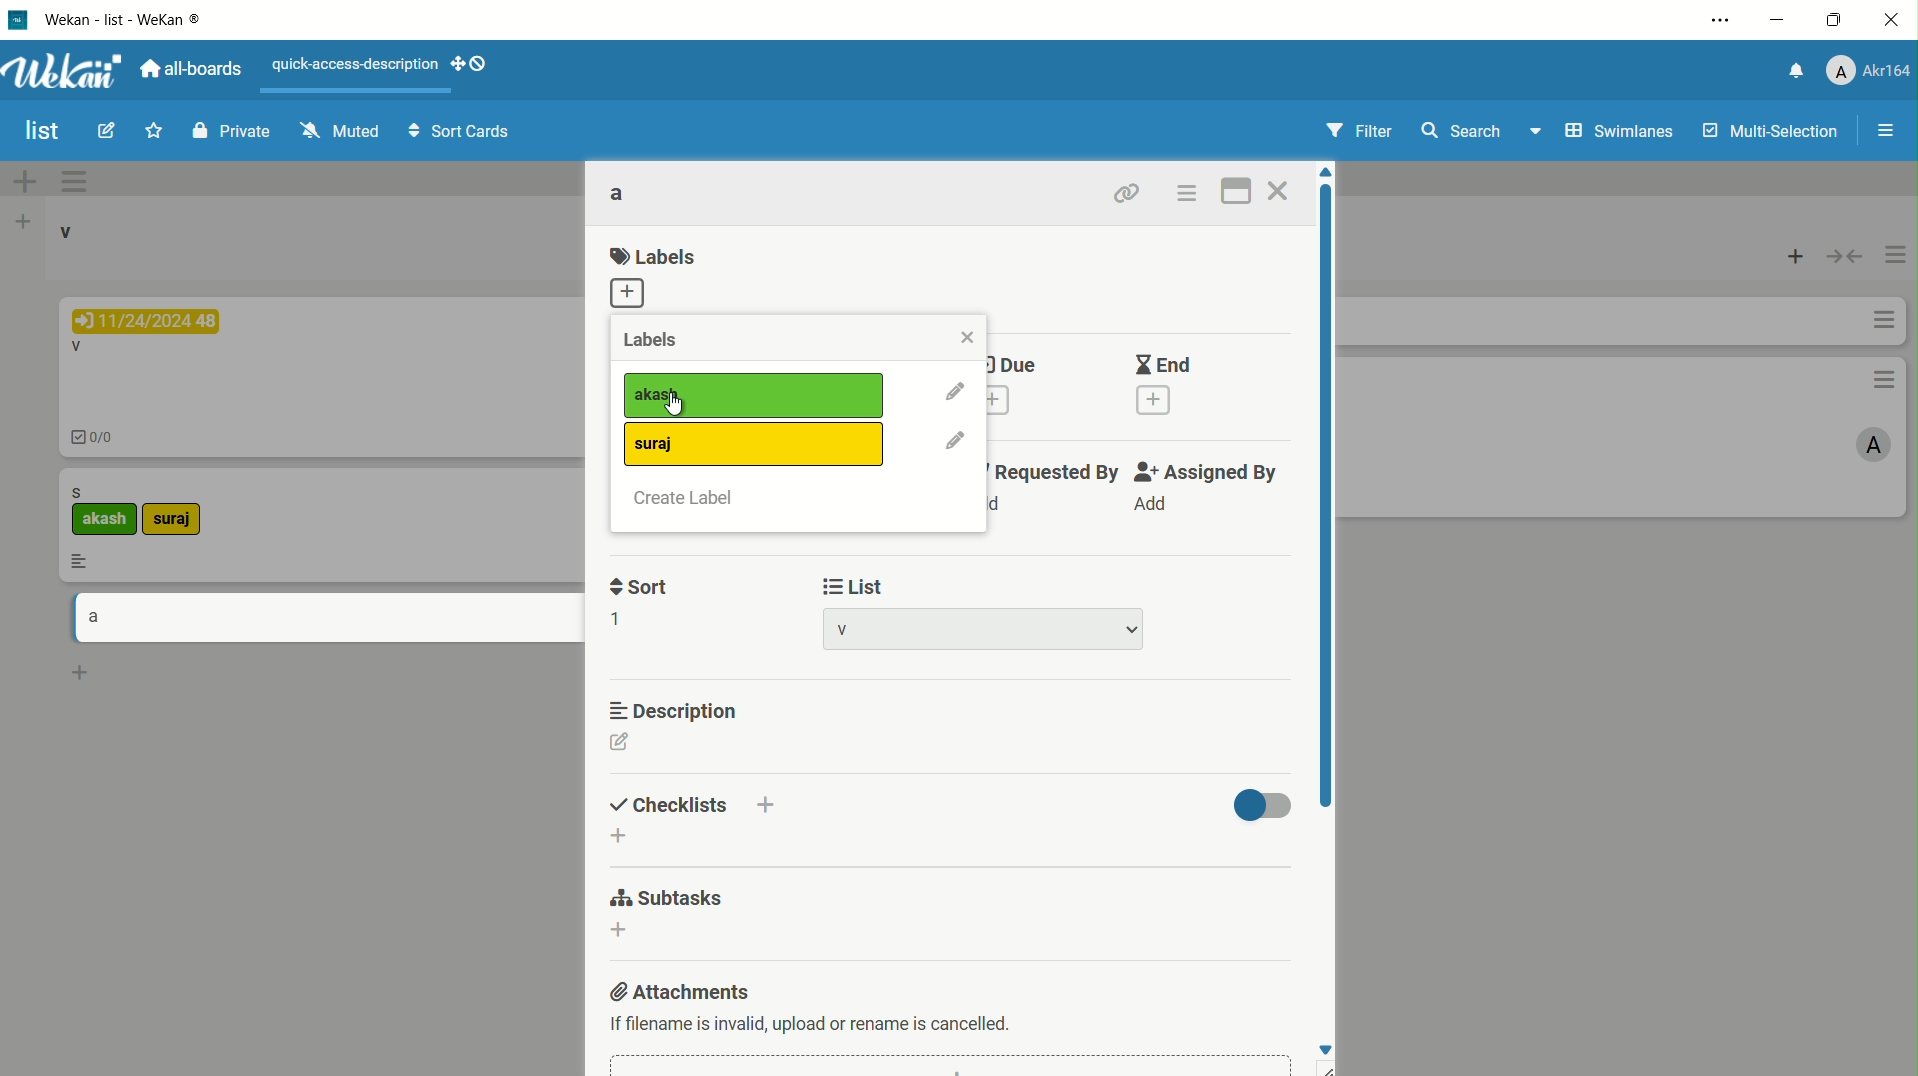 This screenshot has height=1076, width=1918. I want to click on dd subtasks, so click(618, 932).